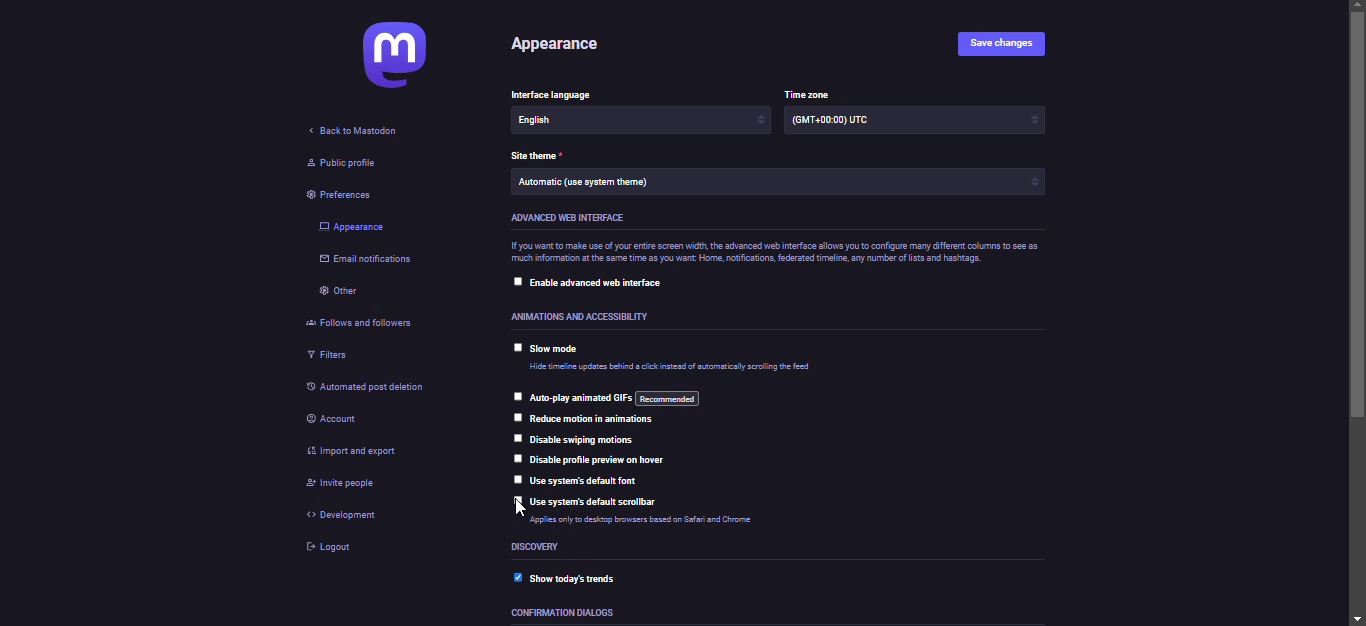 The height and width of the screenshot is (626, 1366). What do you see at coordinates (337, 422) in the screenshot?
I see `account` at bounding box center [337, 422].